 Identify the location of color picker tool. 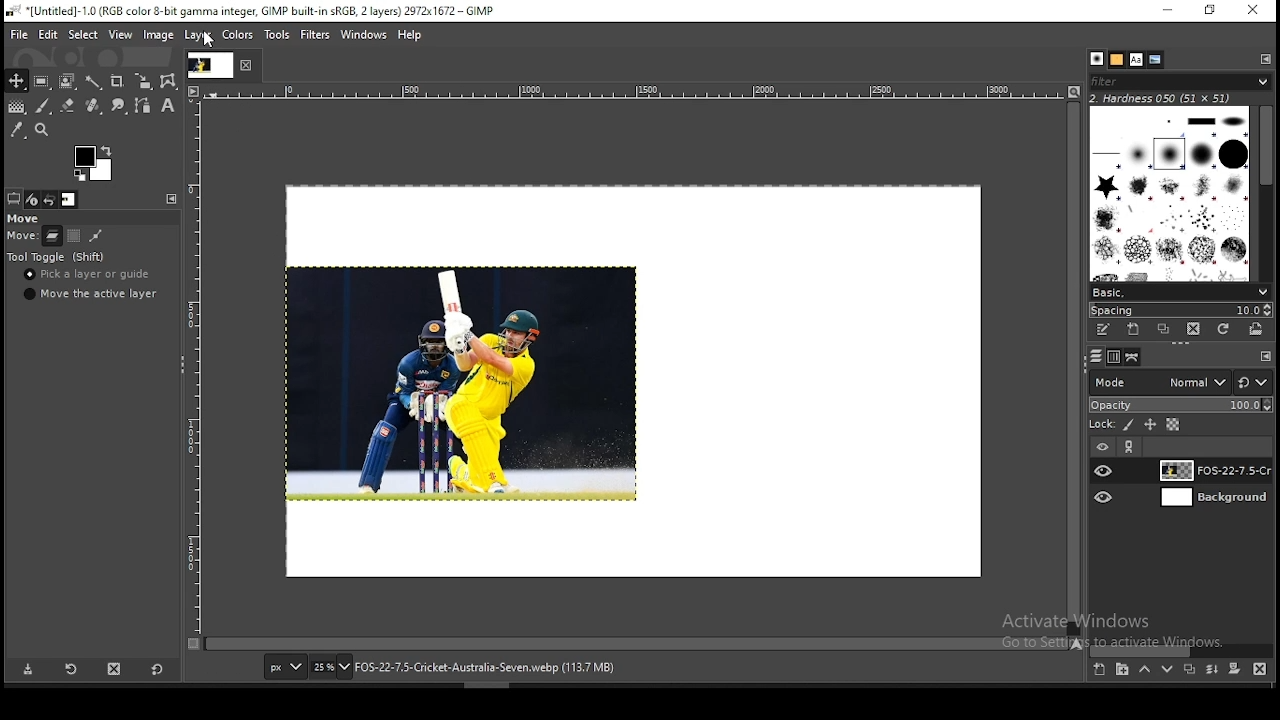
(17, 129).